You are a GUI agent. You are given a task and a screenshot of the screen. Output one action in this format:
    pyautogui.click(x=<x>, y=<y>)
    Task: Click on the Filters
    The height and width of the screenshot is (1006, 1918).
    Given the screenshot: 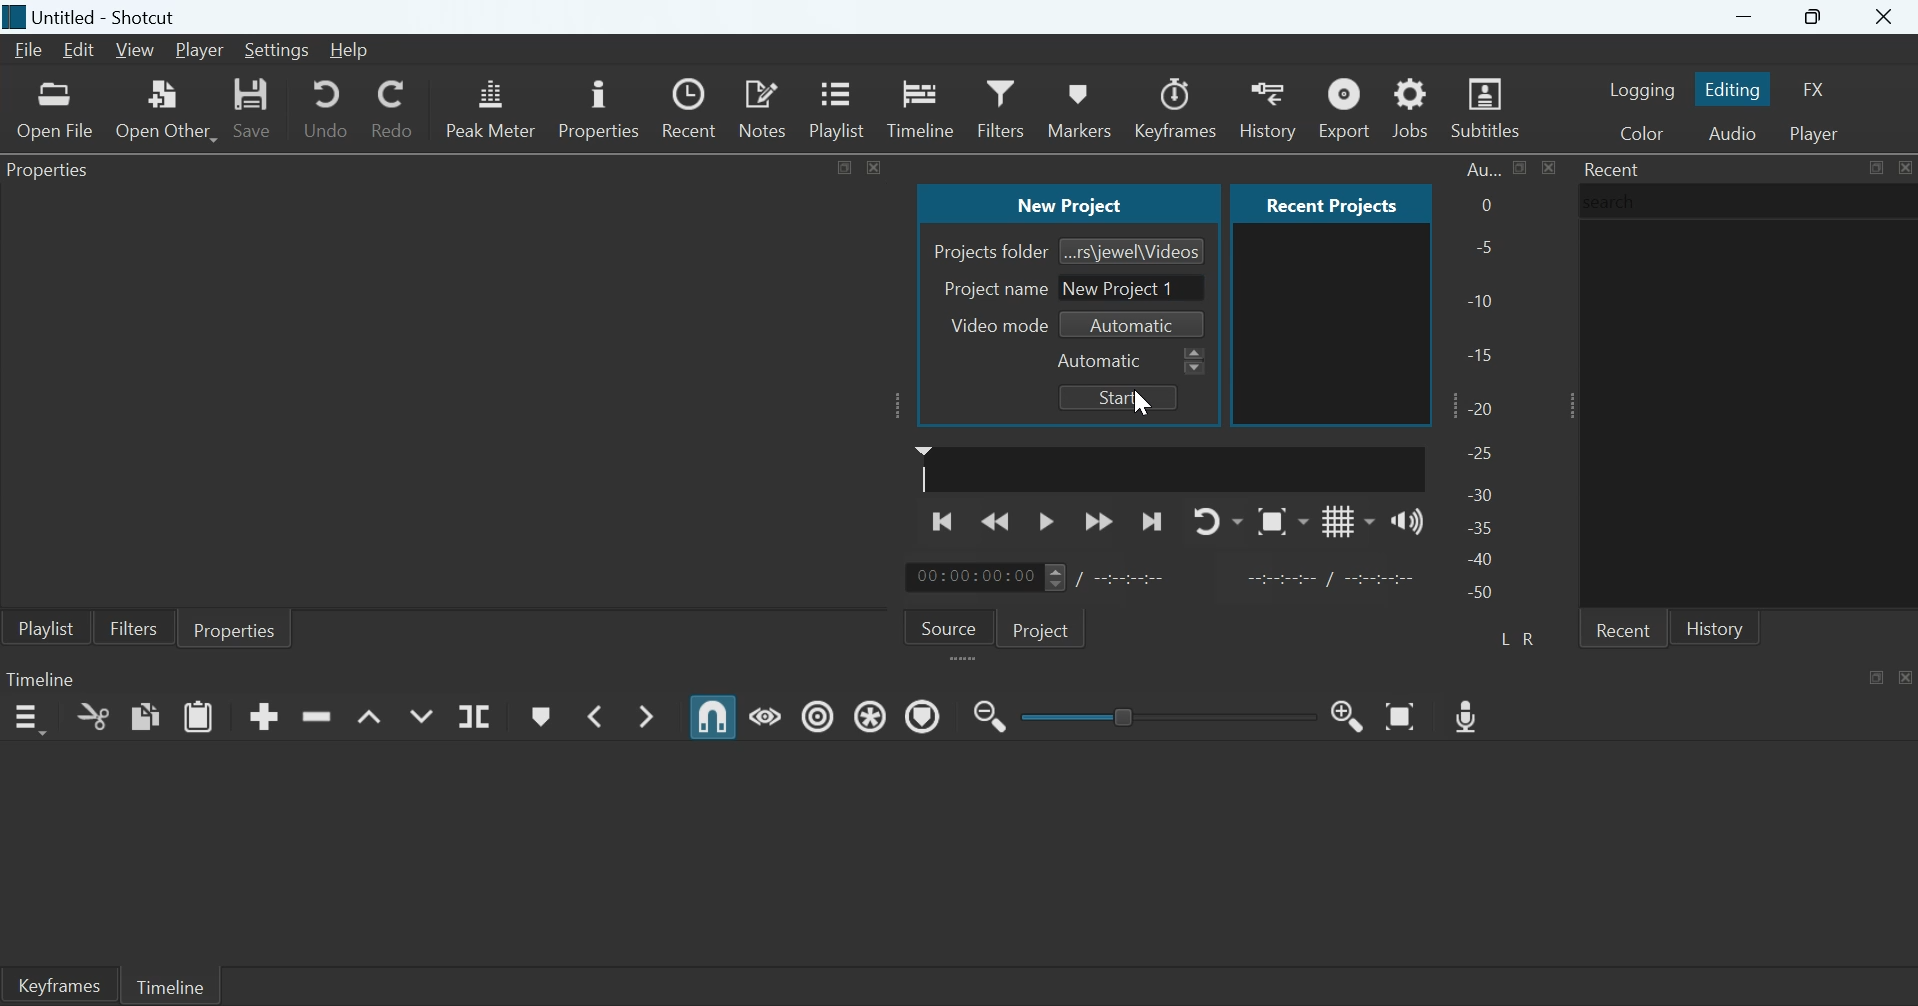 What is the action you would take?
    pyautogui.click(x=999, y=106)
    